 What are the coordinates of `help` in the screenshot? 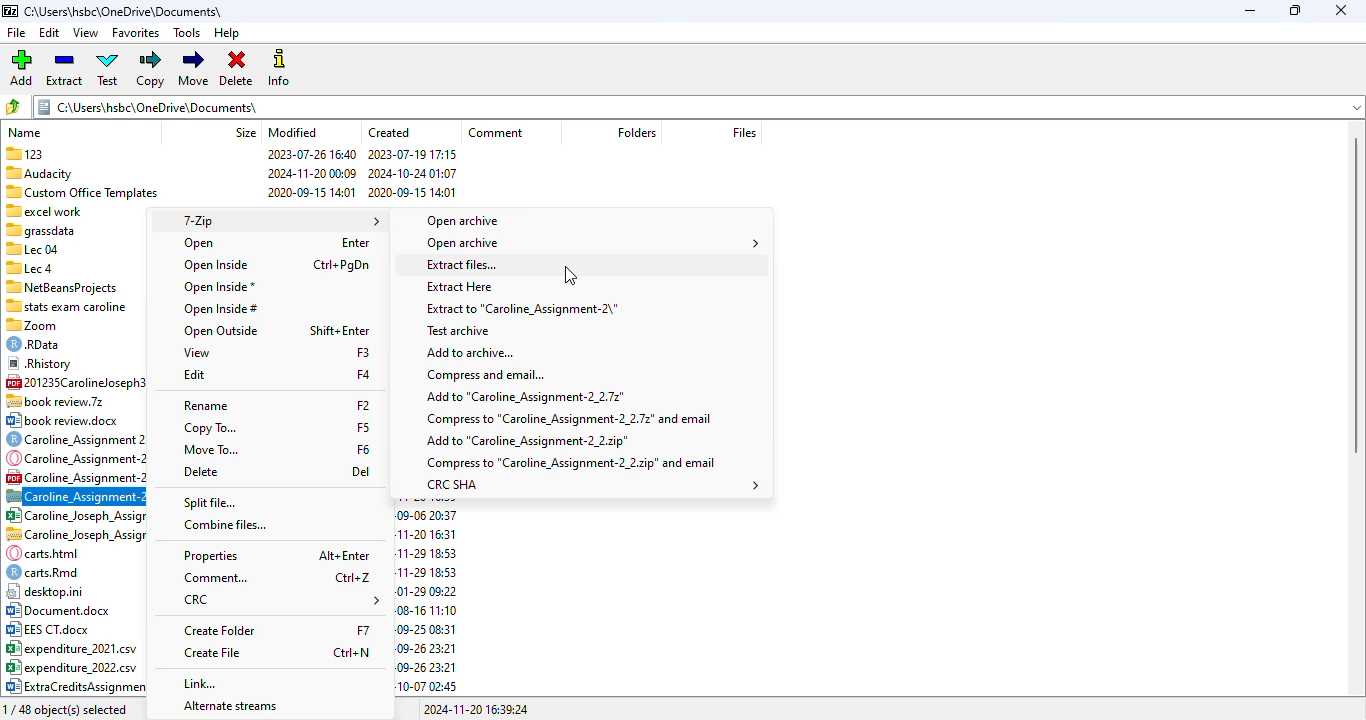 It's located at (228, 34).